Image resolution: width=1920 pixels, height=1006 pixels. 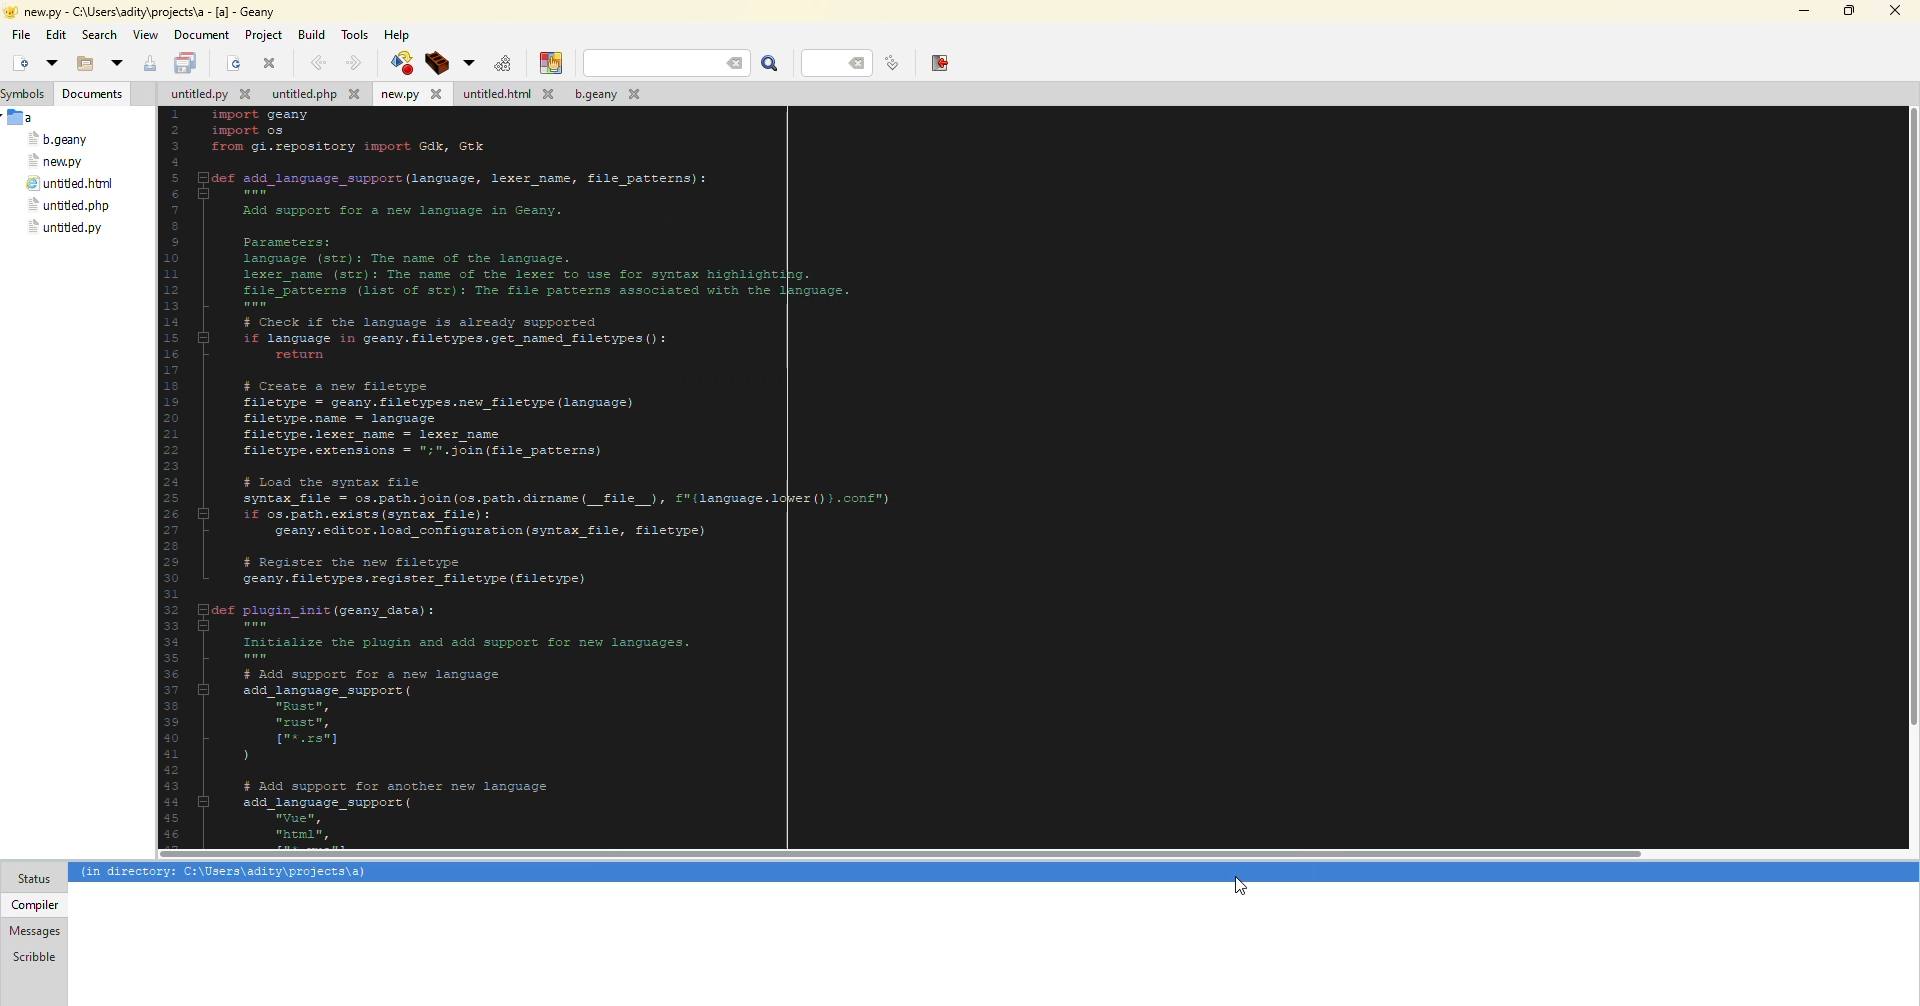 I want to click on build, so click(x=311, y=33).